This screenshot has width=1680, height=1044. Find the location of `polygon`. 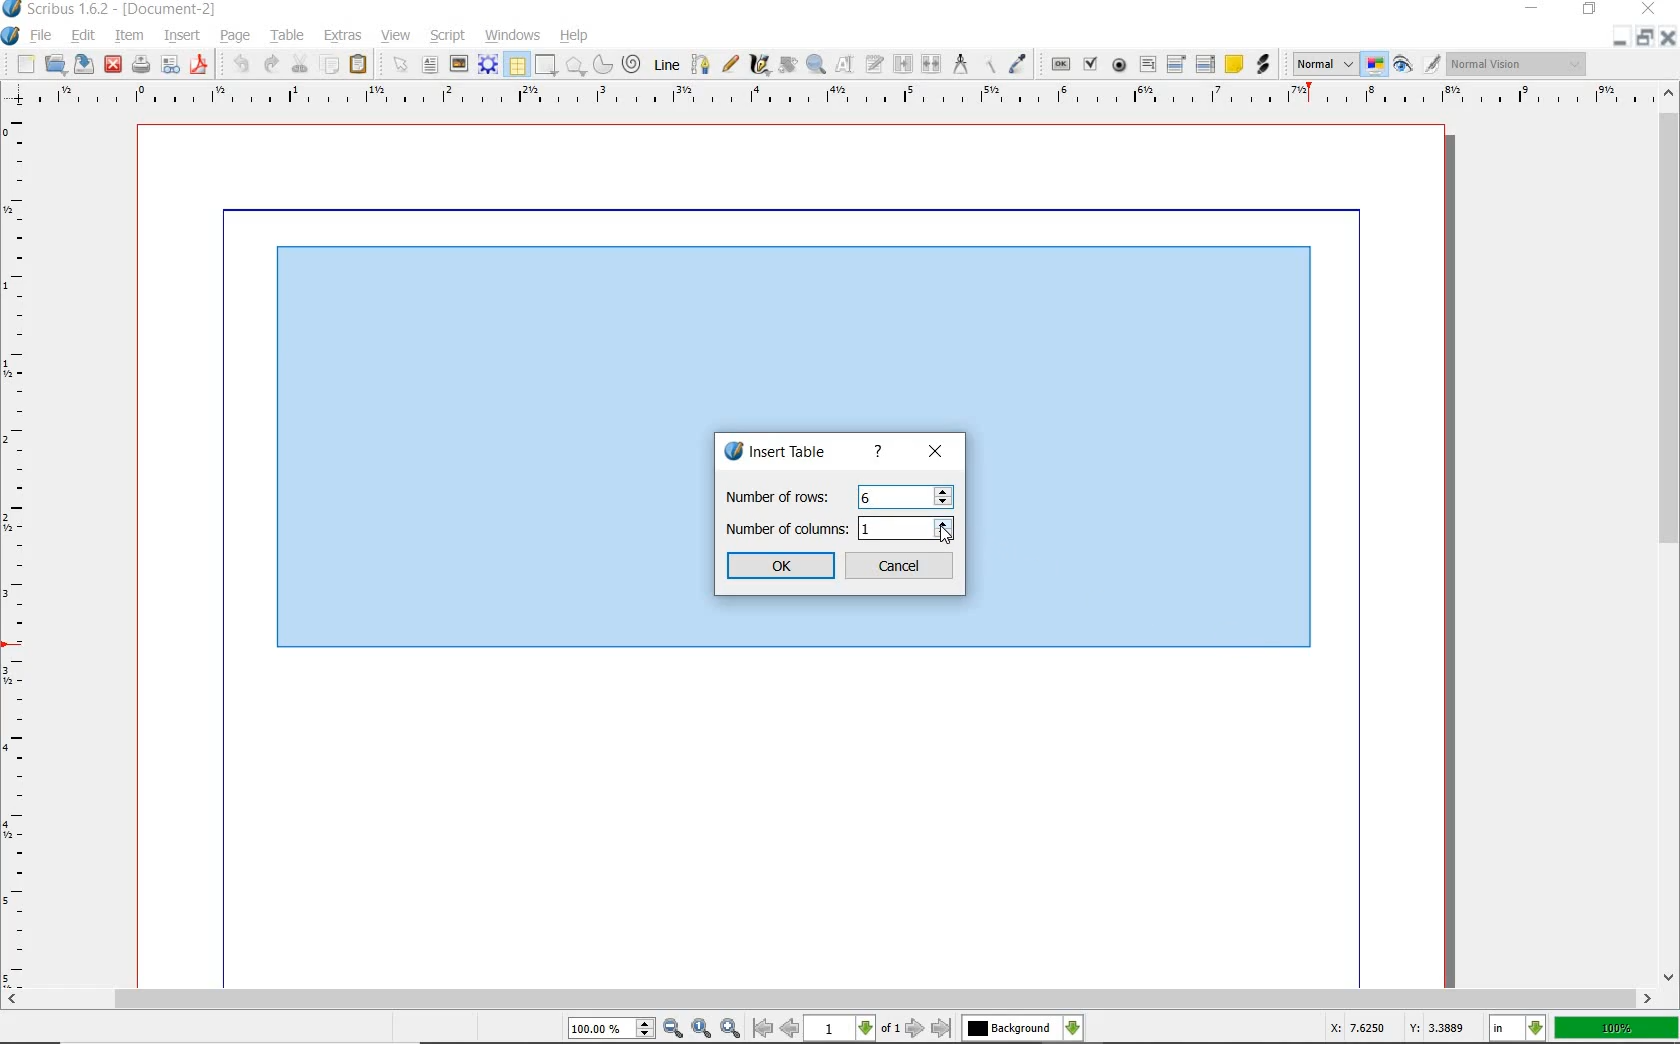

polygon is located at coordinates (575, 66).